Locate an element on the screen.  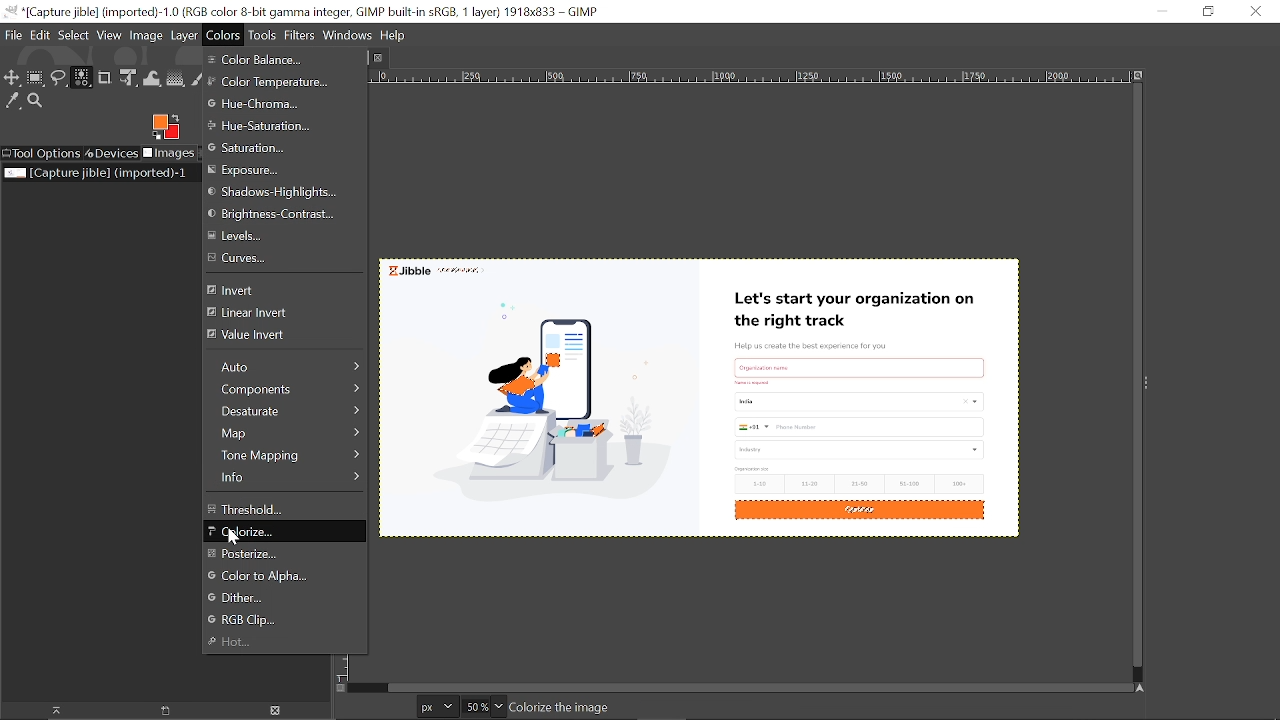
Horizontal scrollbar is located at coordinates (756, 686).